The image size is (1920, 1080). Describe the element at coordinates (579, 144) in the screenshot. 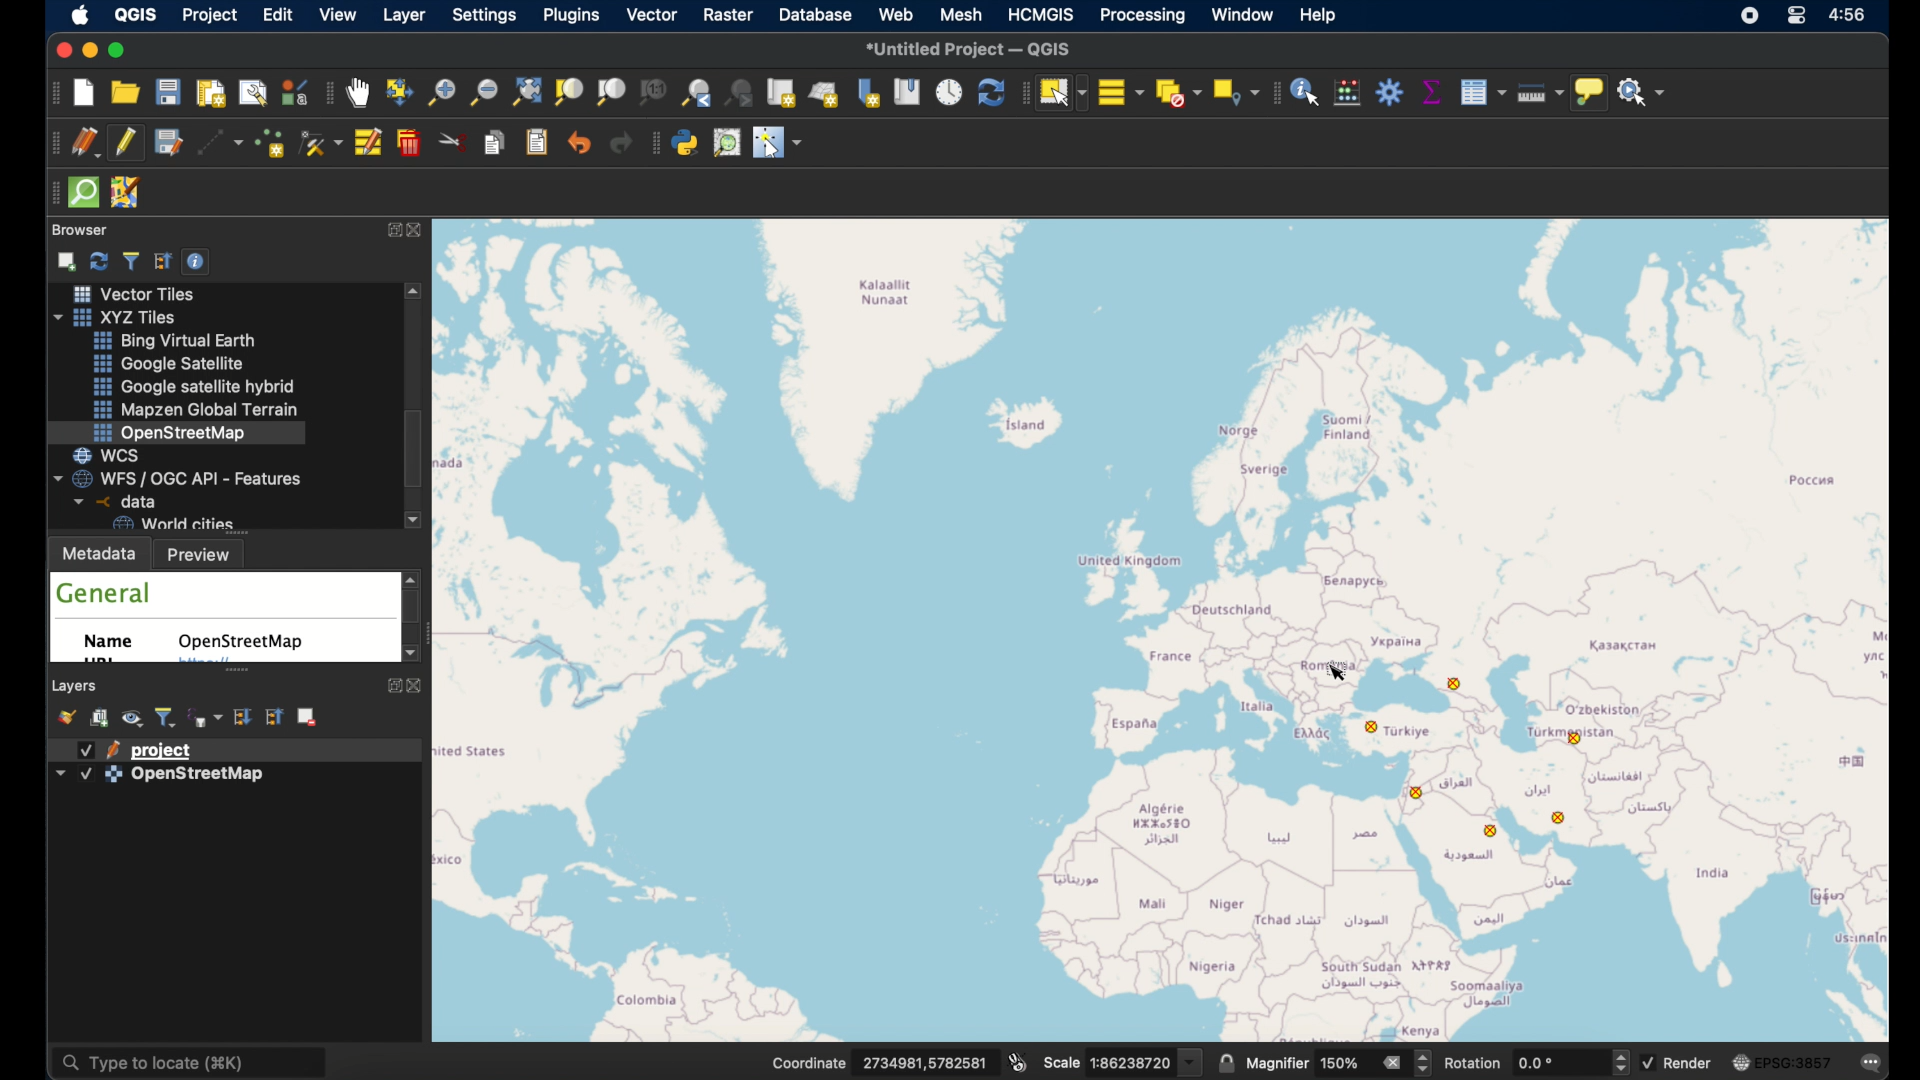

I see `undo` at that location.